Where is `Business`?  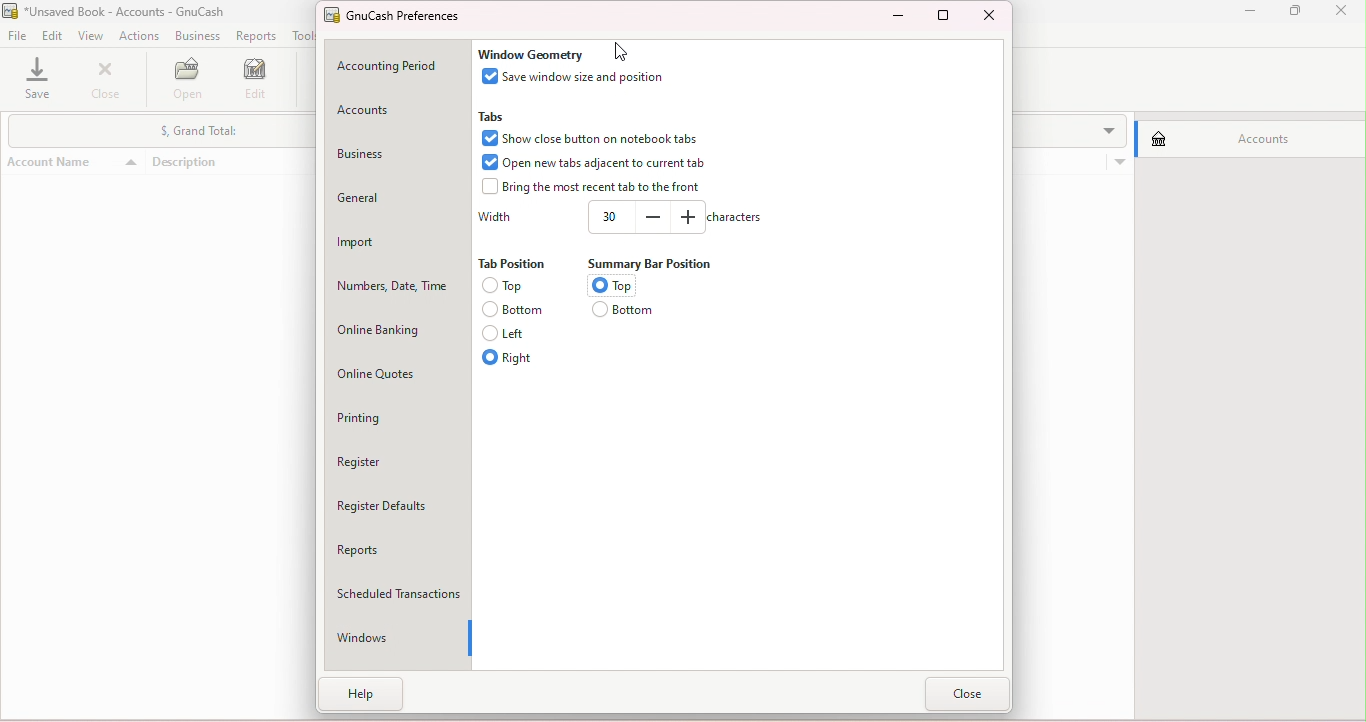 Business is located at coordinates (194, 36).